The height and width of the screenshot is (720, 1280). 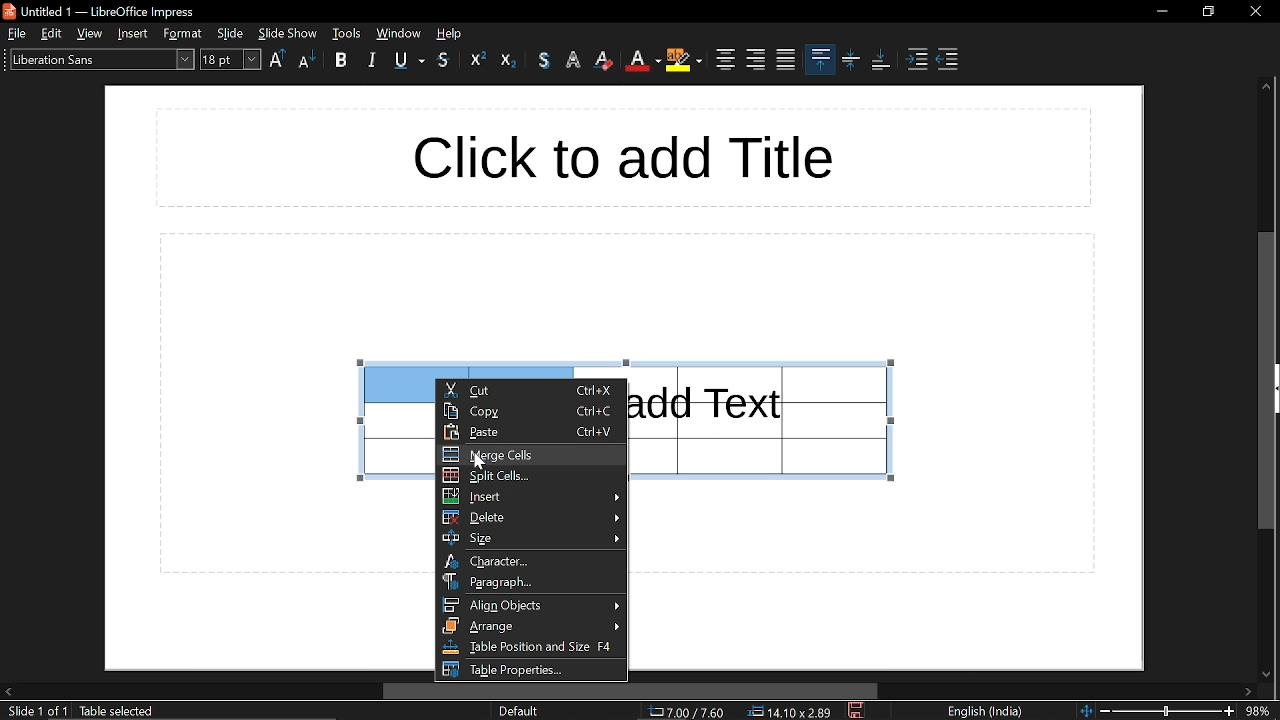 I want to click on justified, so click(x=786, y=60).